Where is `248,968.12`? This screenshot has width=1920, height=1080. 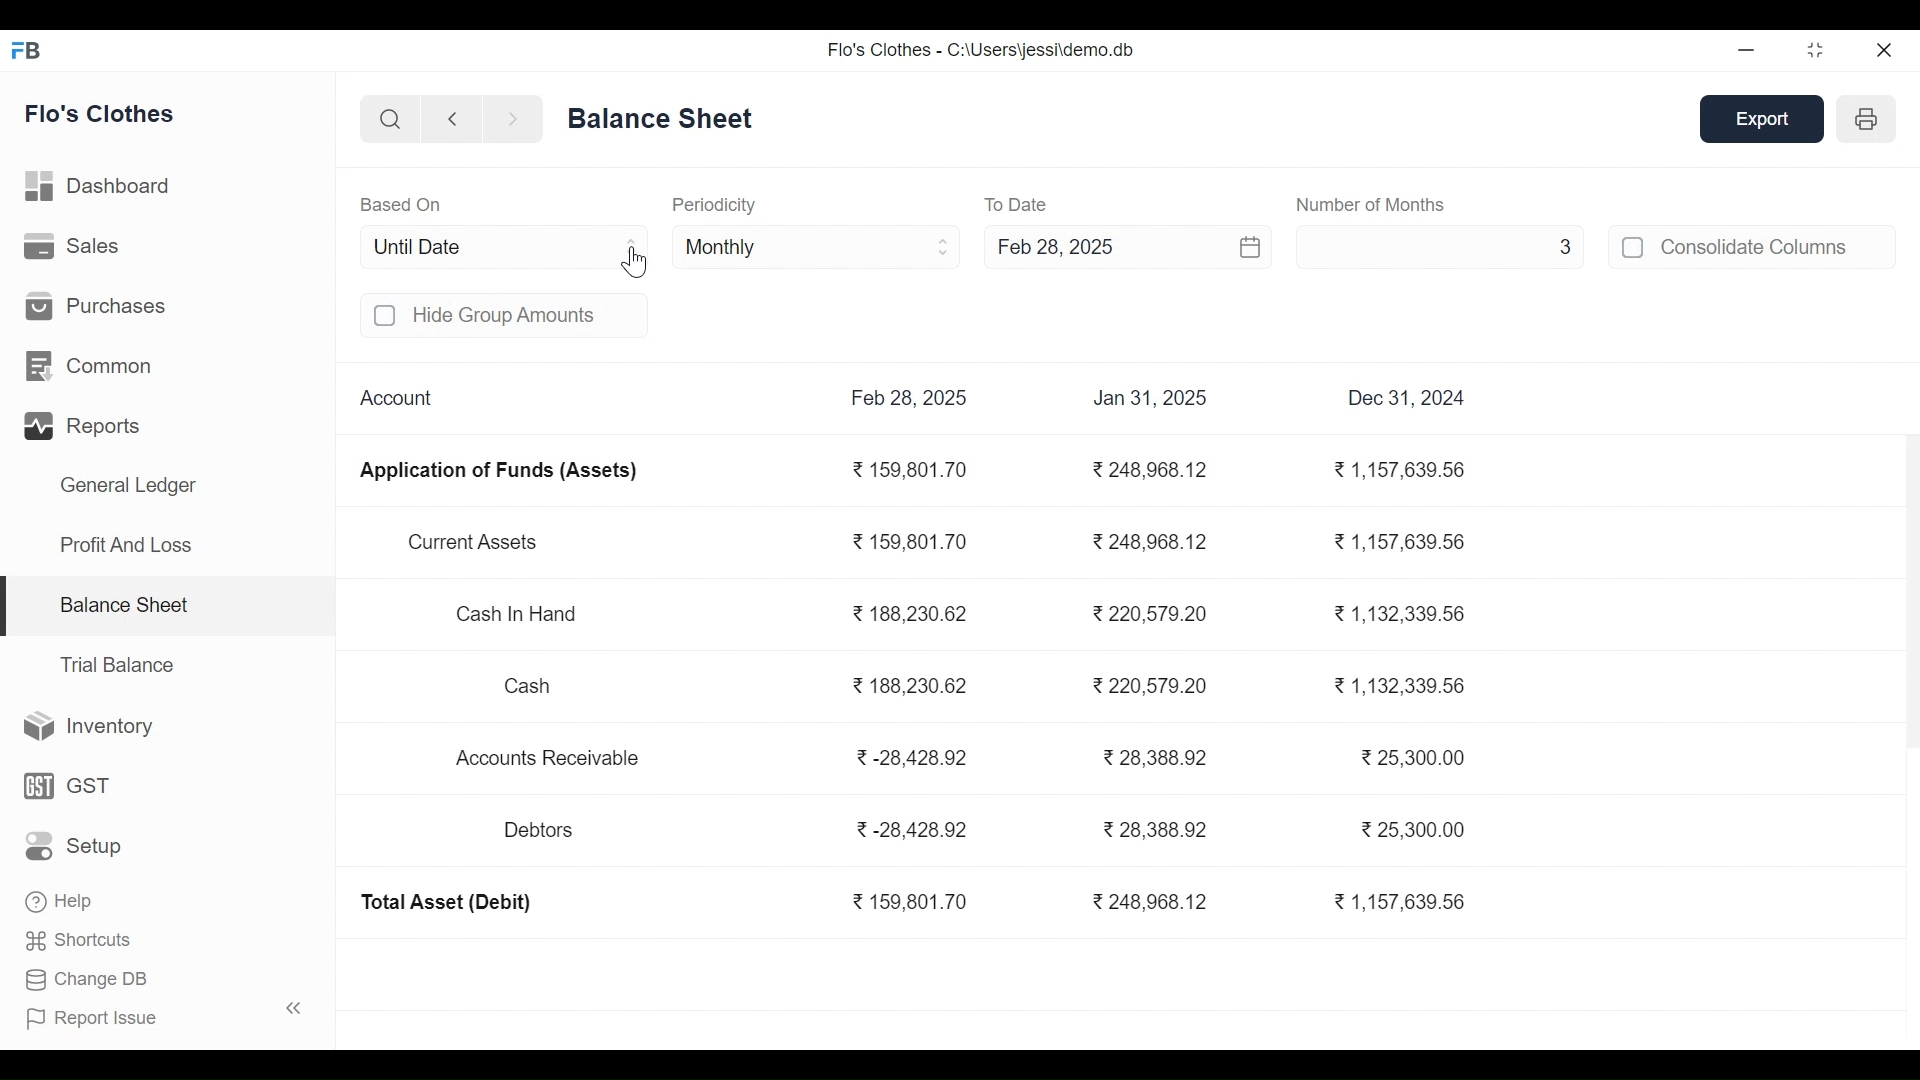 248,968.12 is located at coordinates (1152, 471).